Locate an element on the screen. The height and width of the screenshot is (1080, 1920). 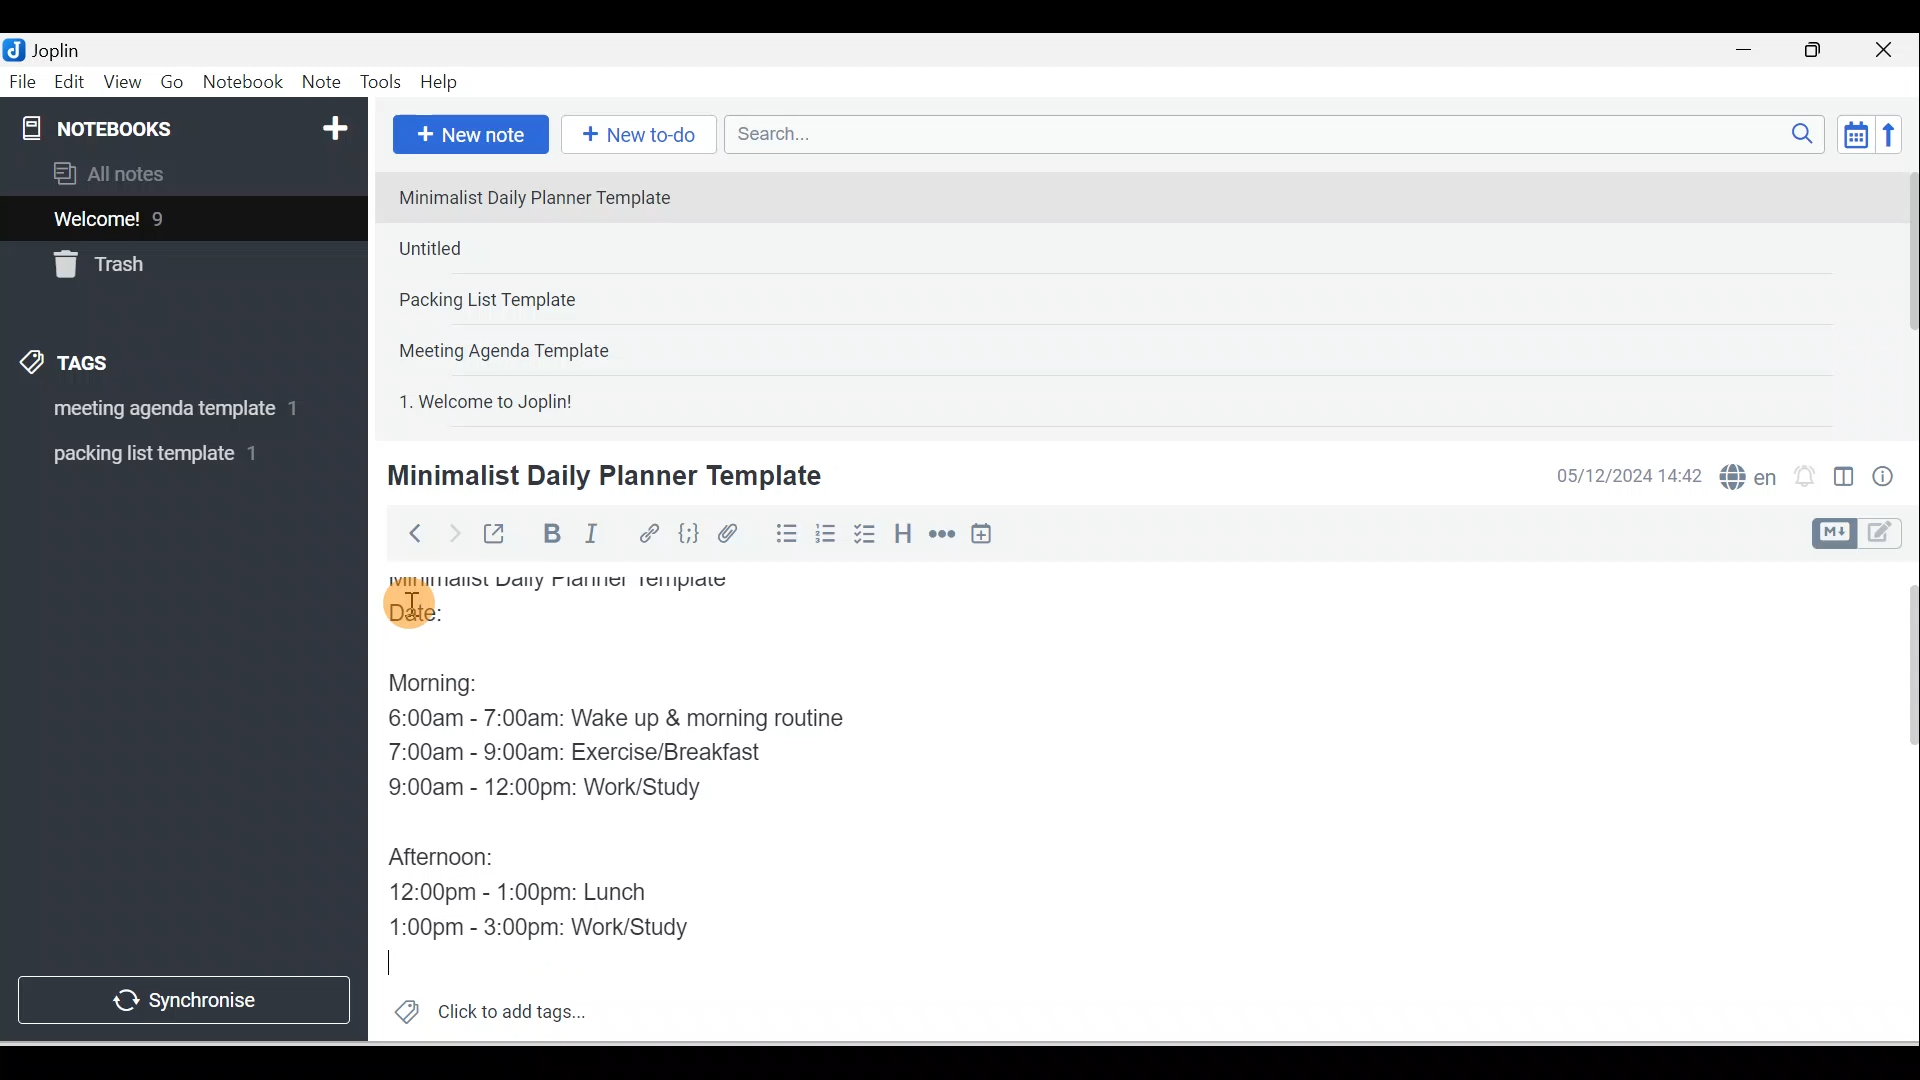
Horizontal rule is located at coordinates (944, 534).